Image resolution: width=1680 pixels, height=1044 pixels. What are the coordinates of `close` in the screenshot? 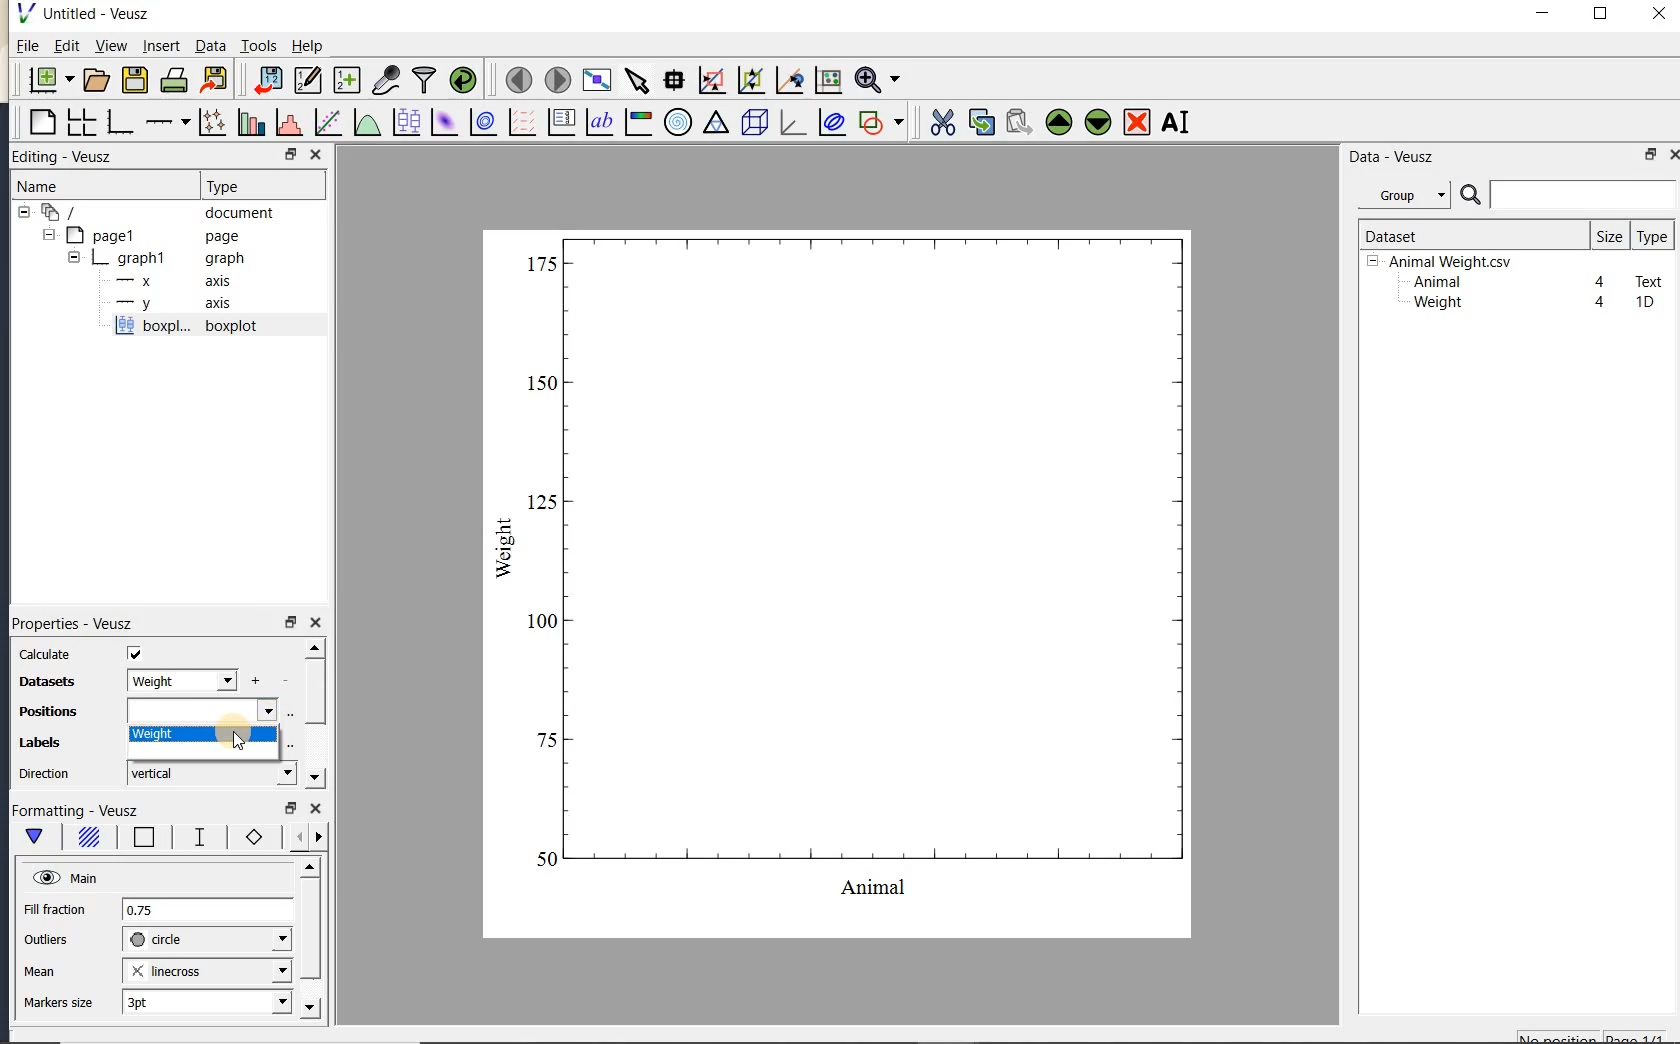 It's located at (316, 810).